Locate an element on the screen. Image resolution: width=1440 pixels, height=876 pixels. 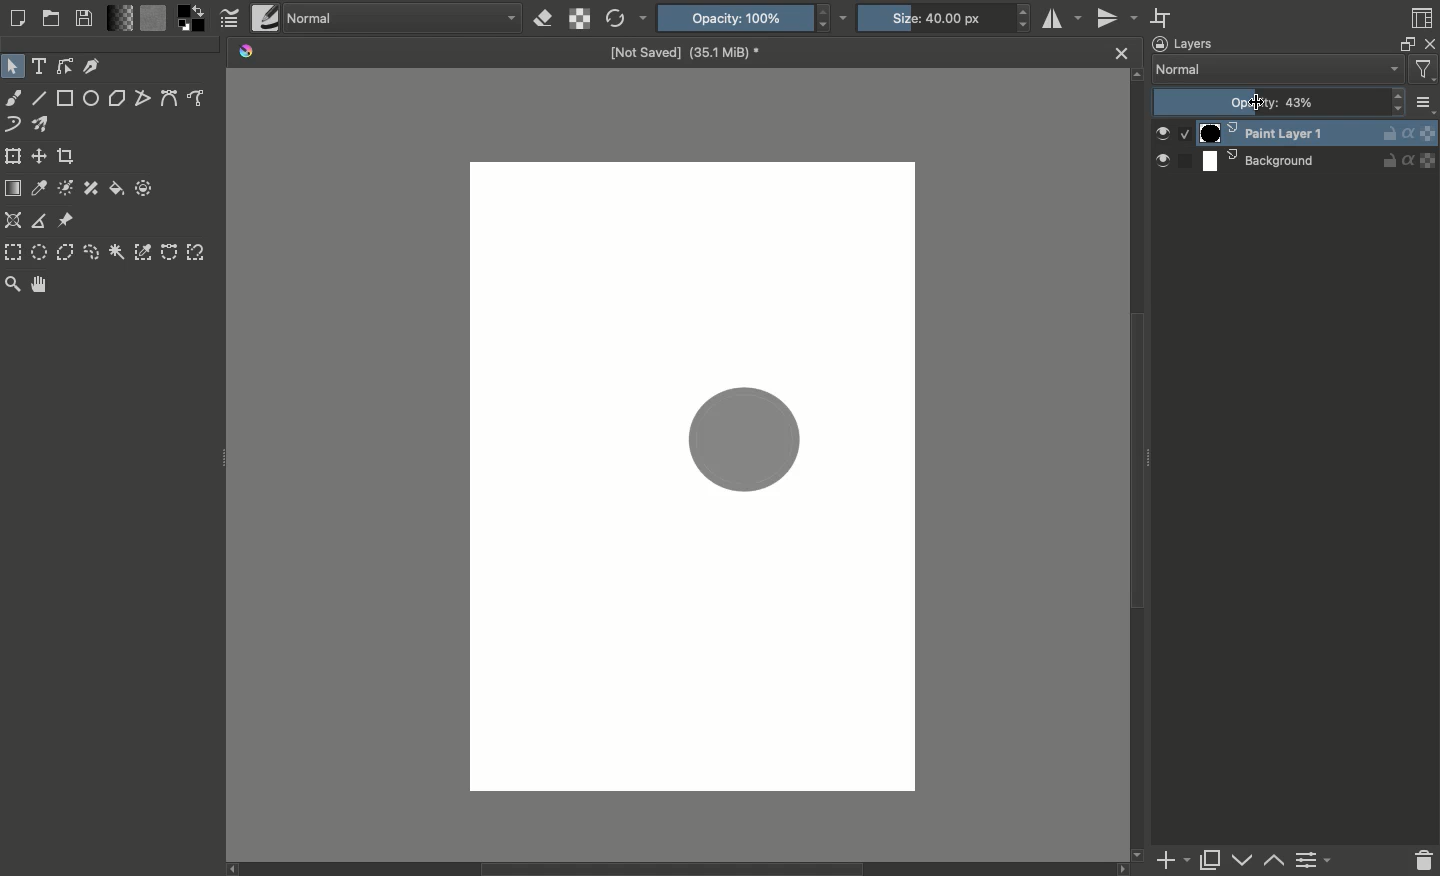
Rectangular selection tool is located at coordinates (12, 251).